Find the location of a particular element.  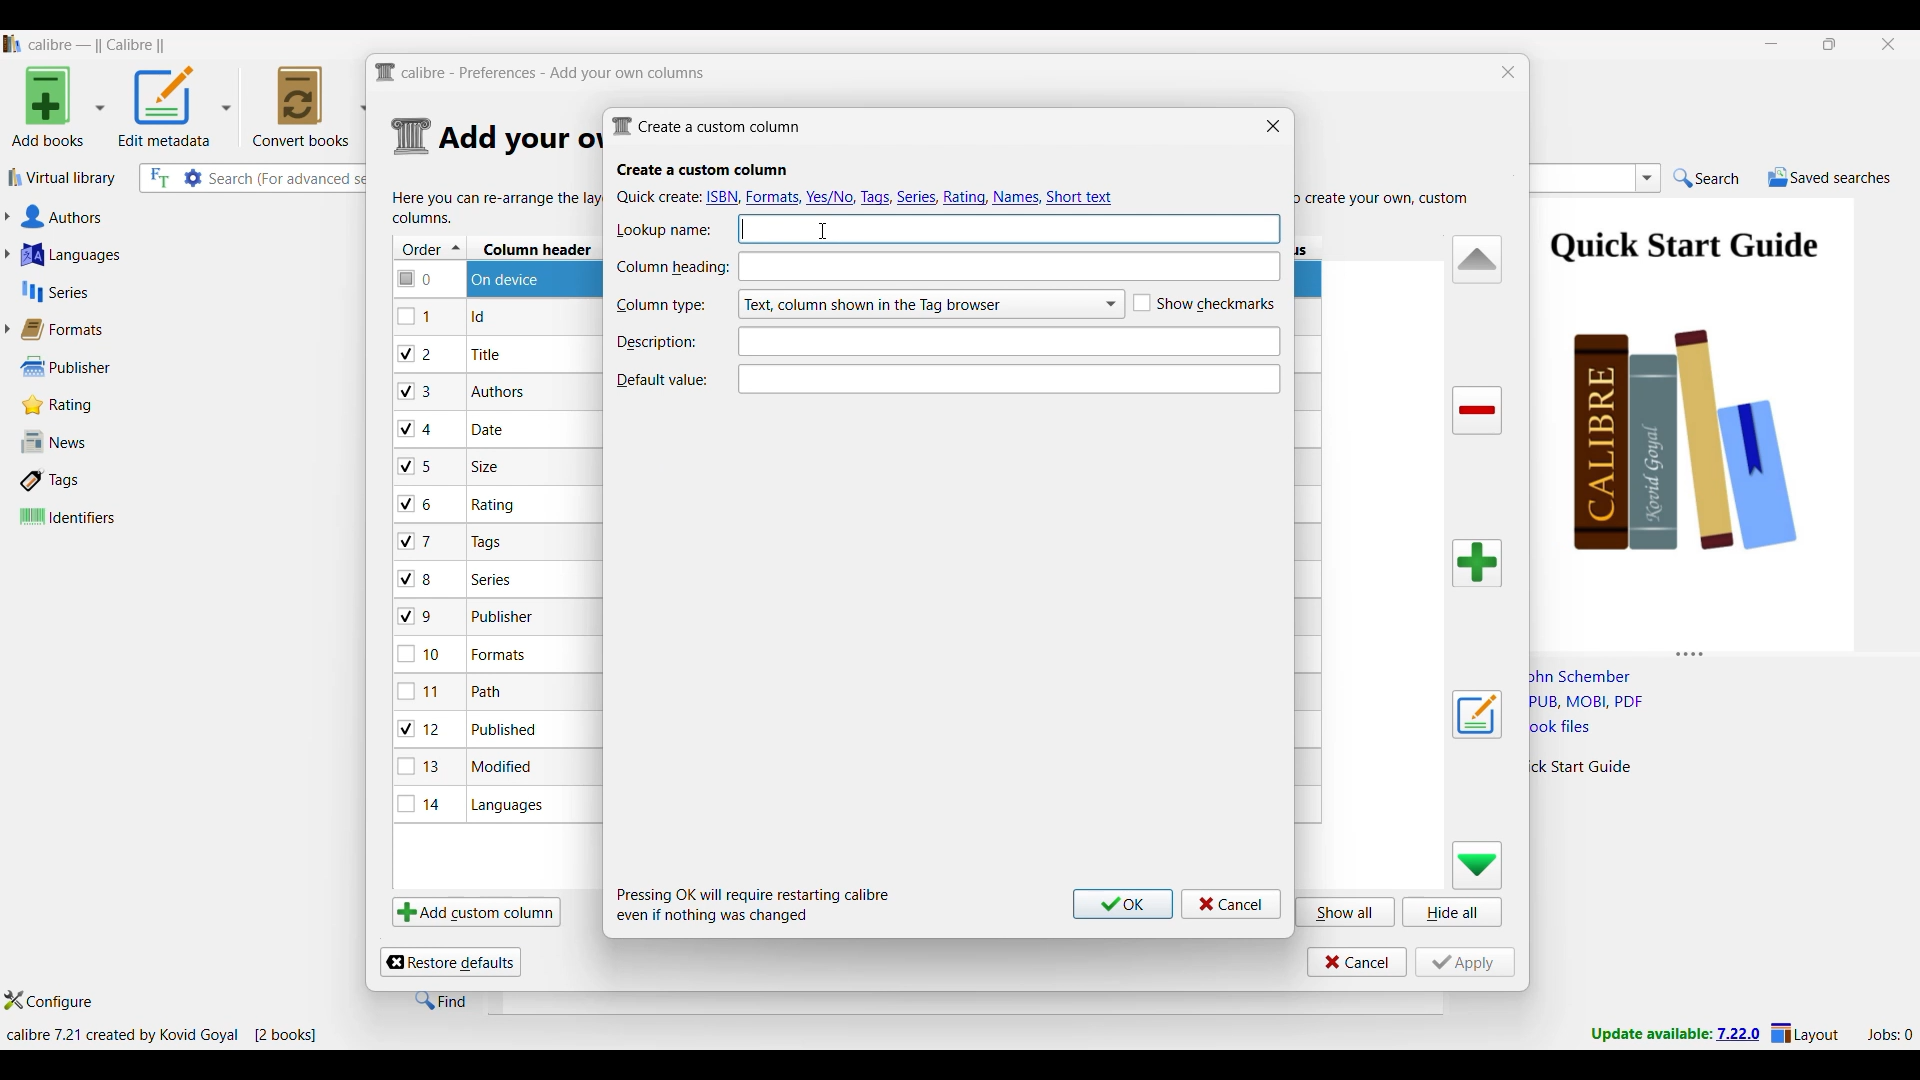

Cancel is located at coordinates (1357, 962).